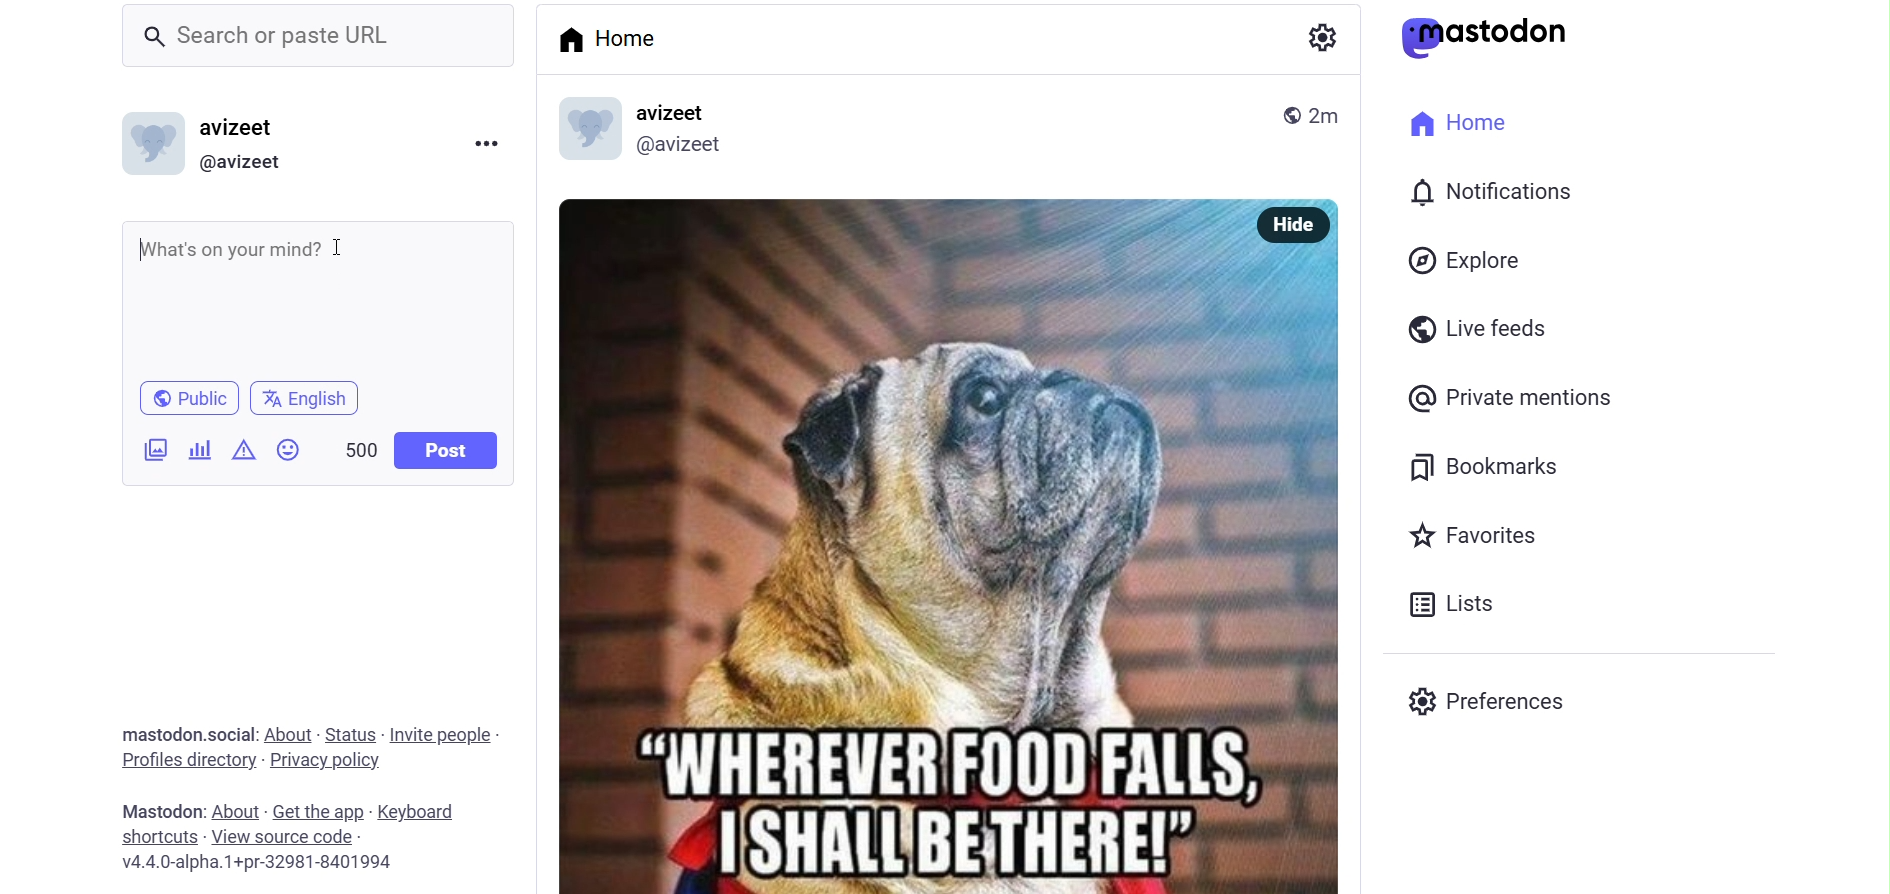 The width and height of the screenshot is (1890, 894). I want to click on setting, so click(1316, 38).